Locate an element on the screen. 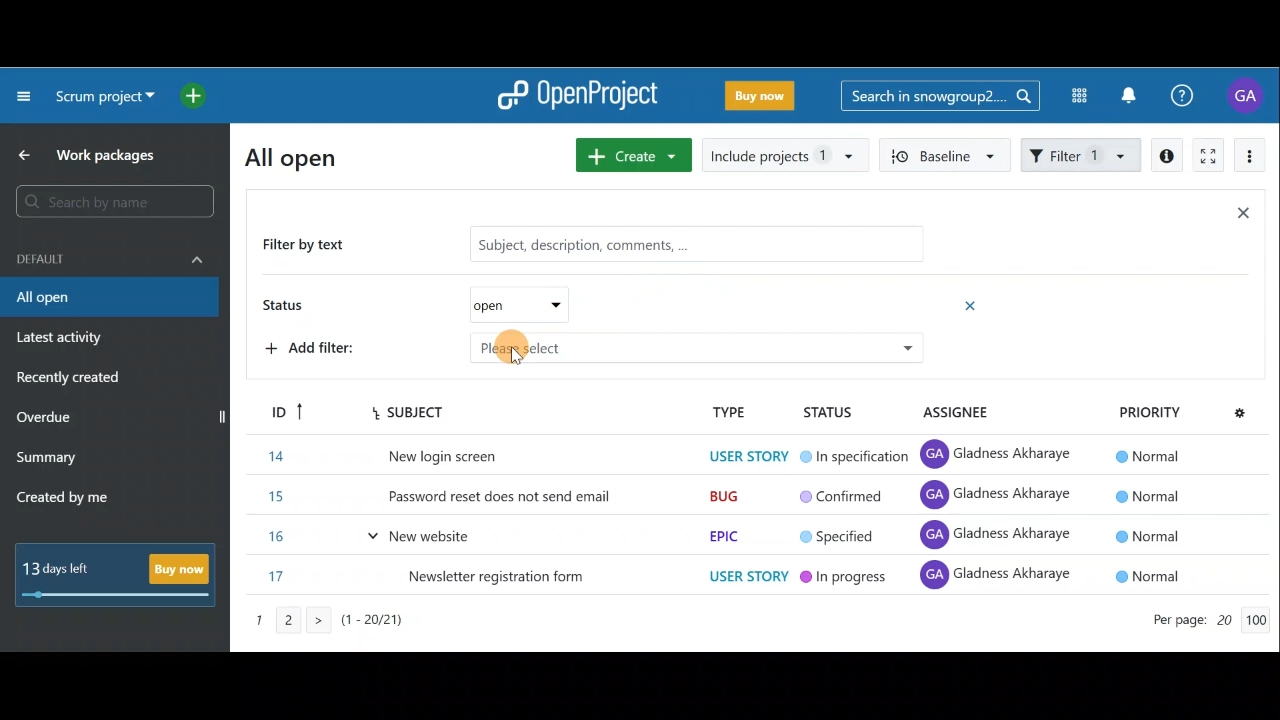 Image resolution: width=1280 pixels, height=720 pixels. Filter is located at coordinates (1082, 153).